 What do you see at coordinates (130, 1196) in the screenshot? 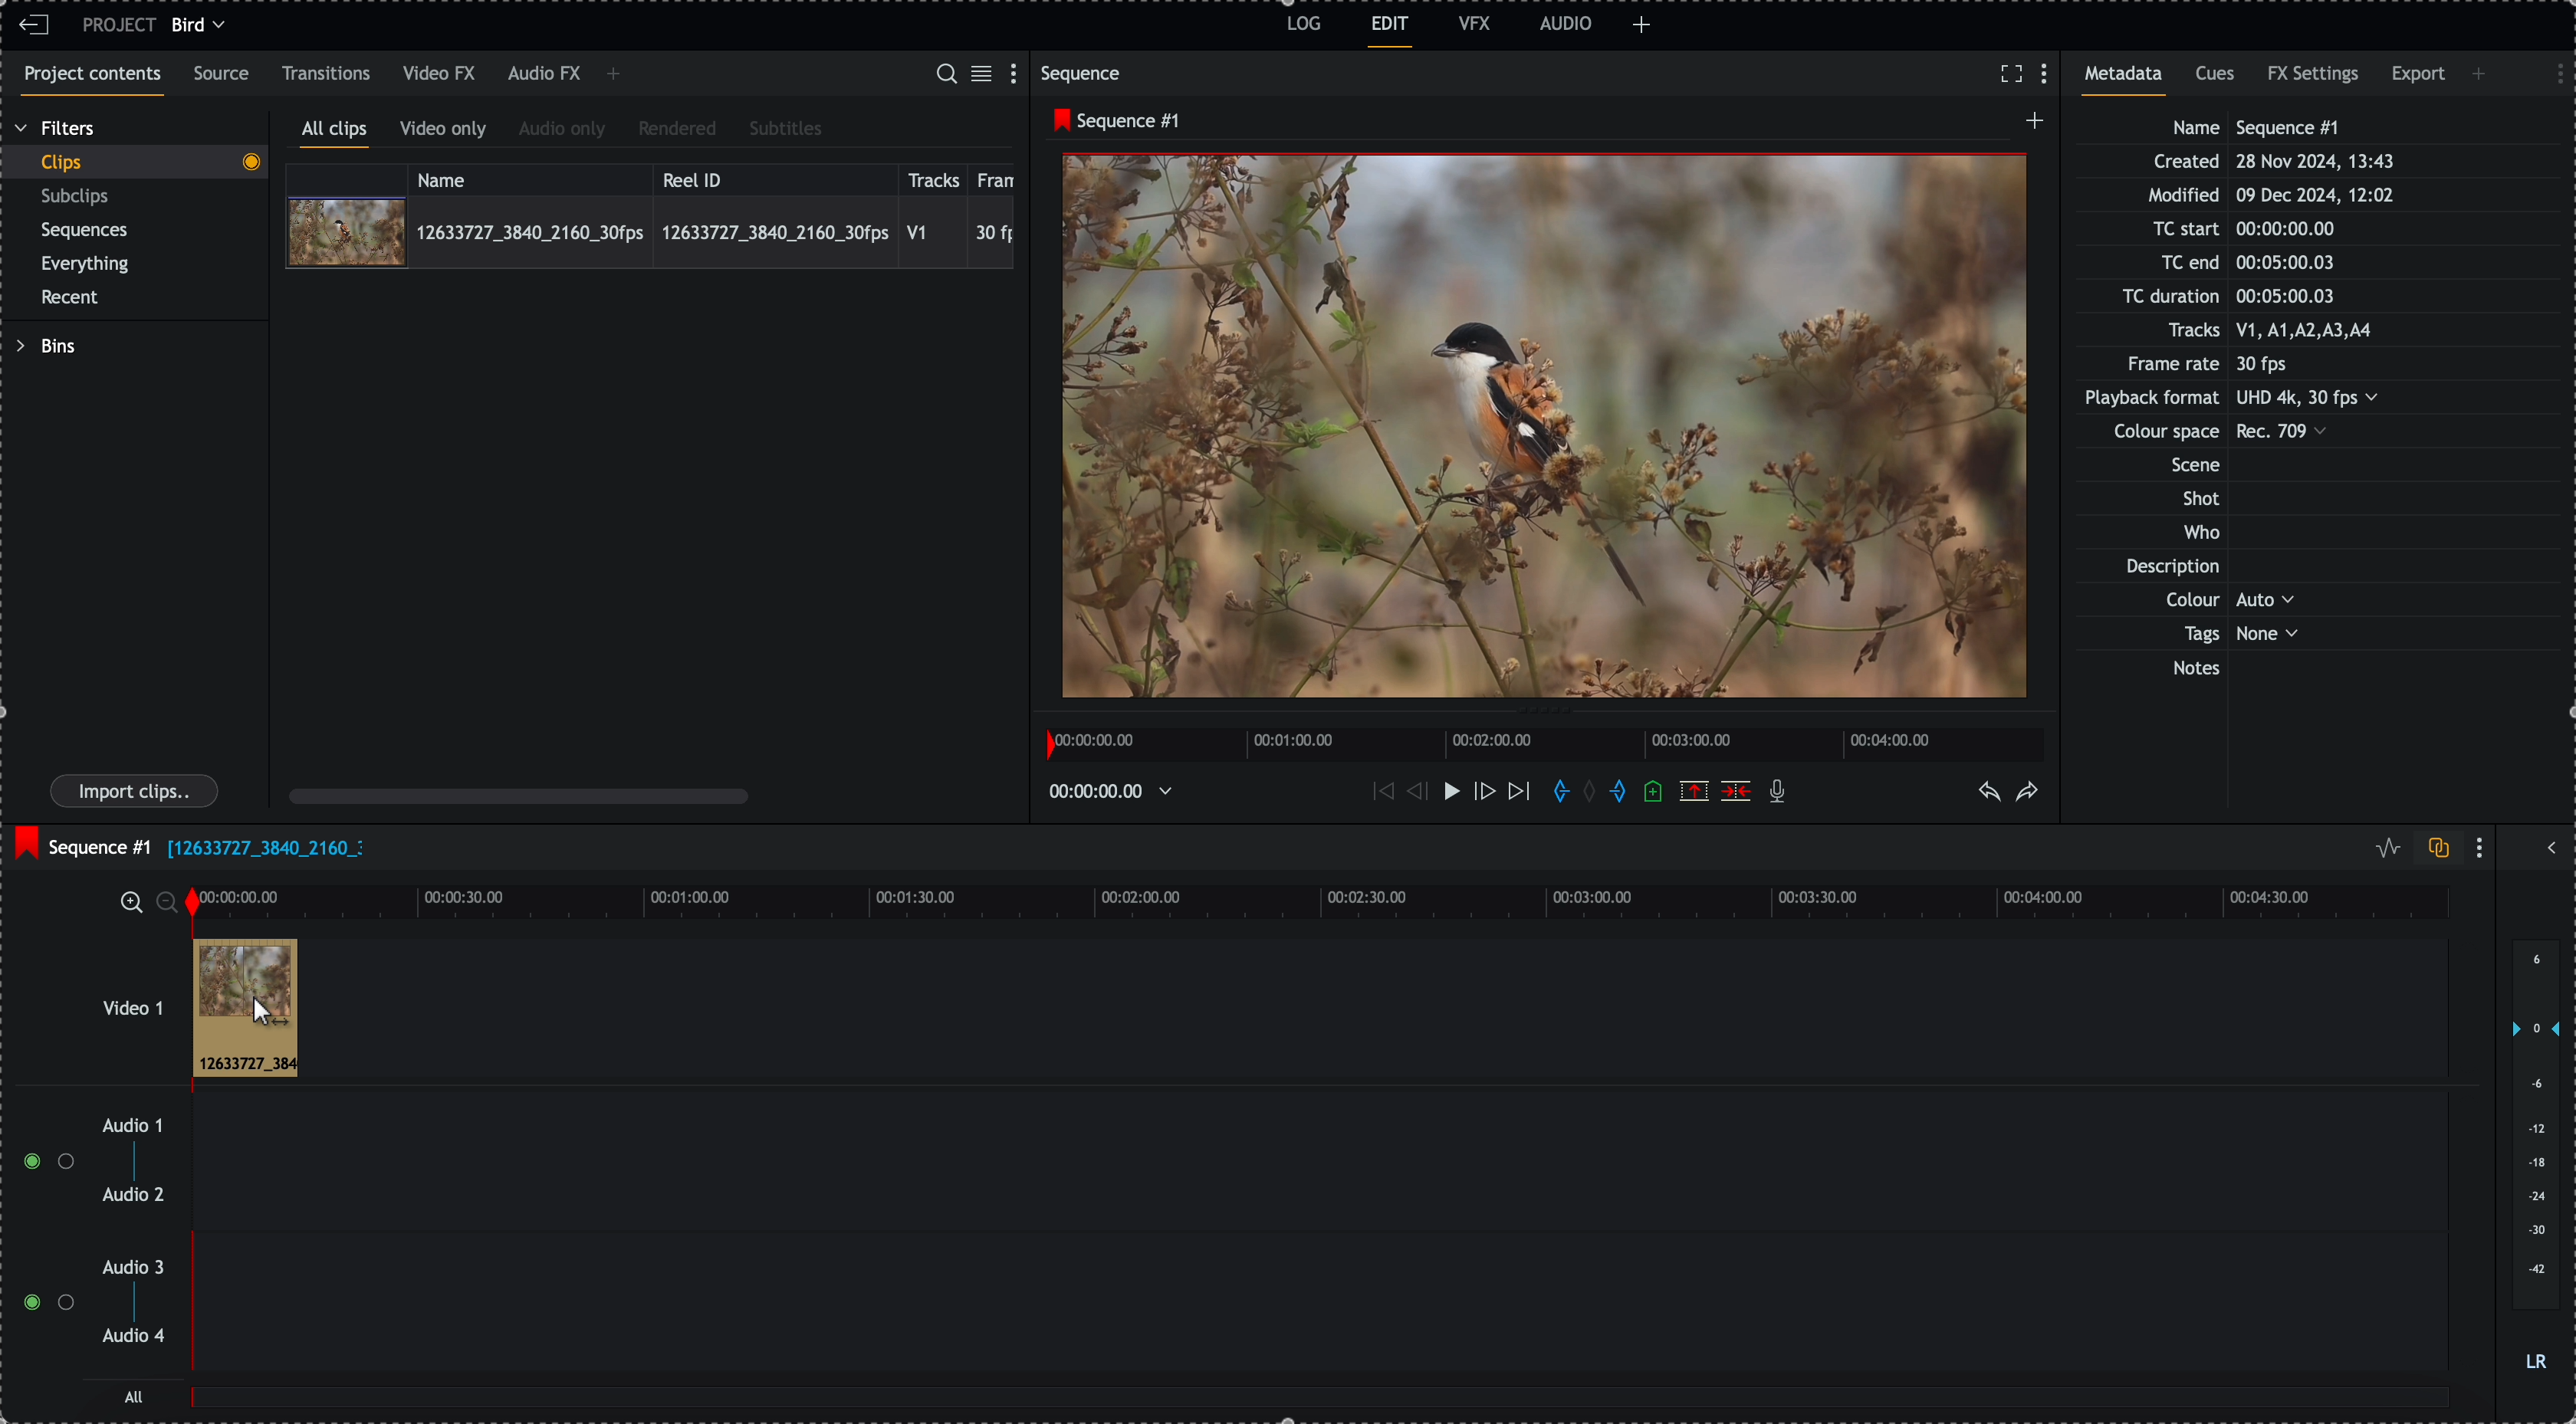
I see `audio 2` at bounding box center [130, 1196].